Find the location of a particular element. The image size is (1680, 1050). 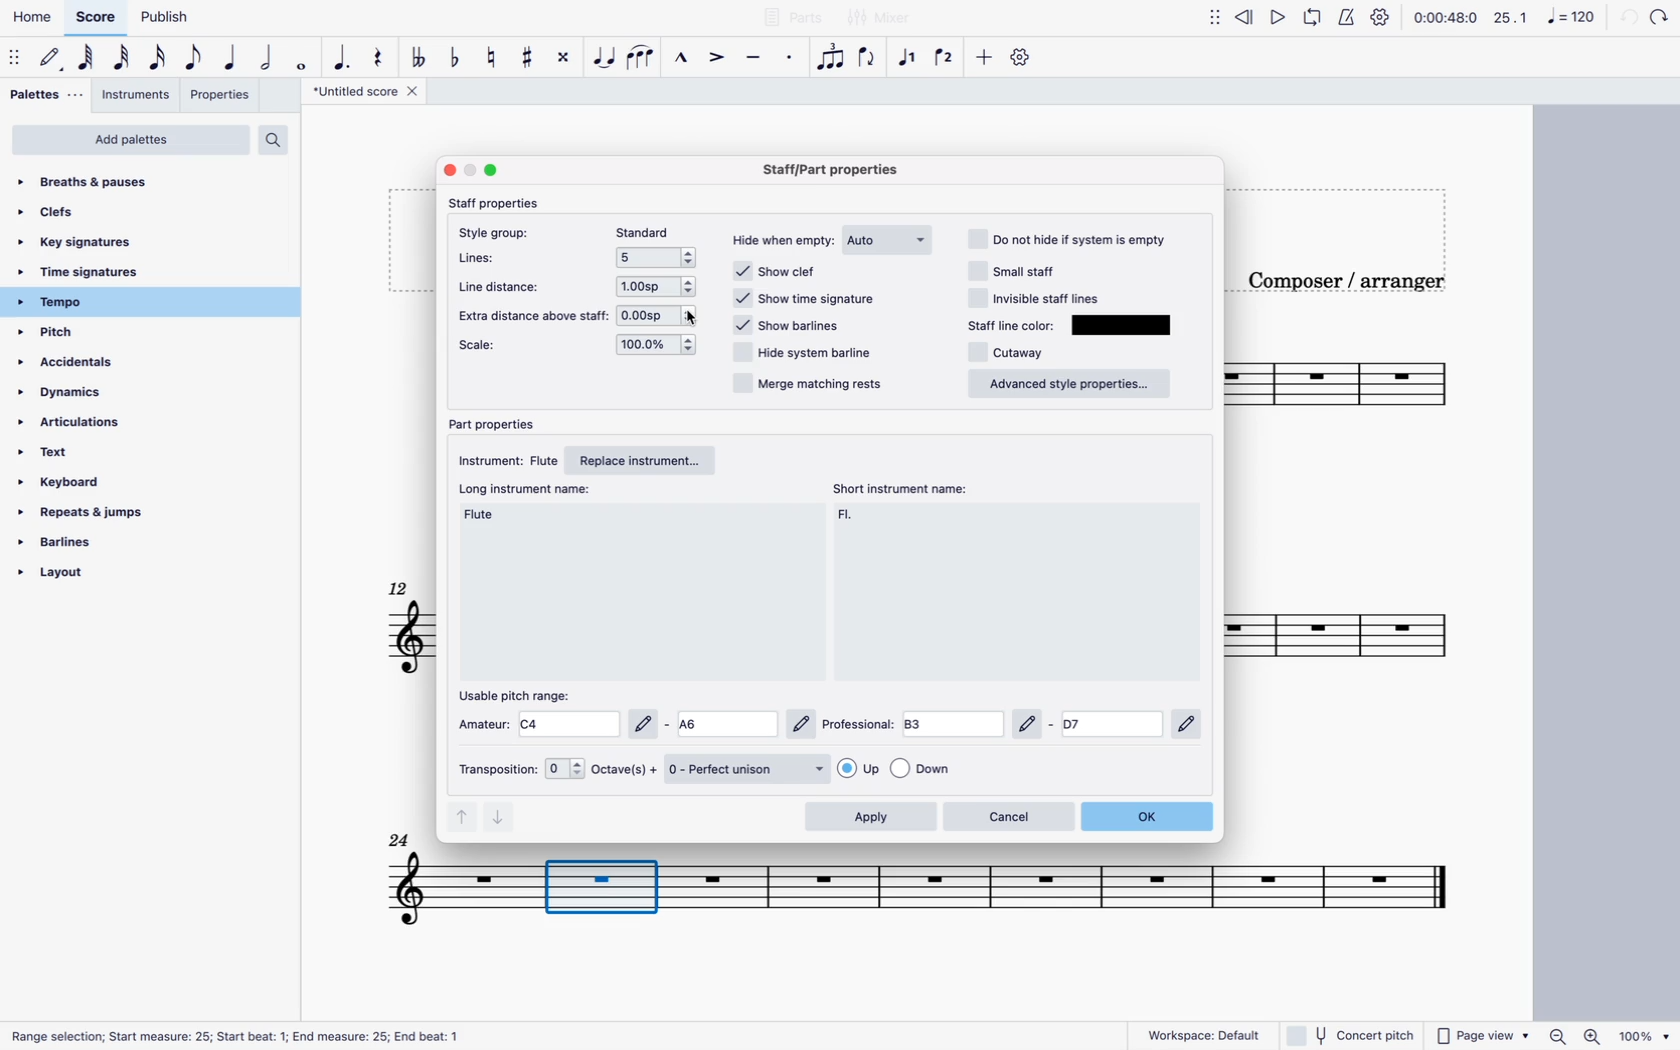

100% is located at coordinates (1645, 1036).